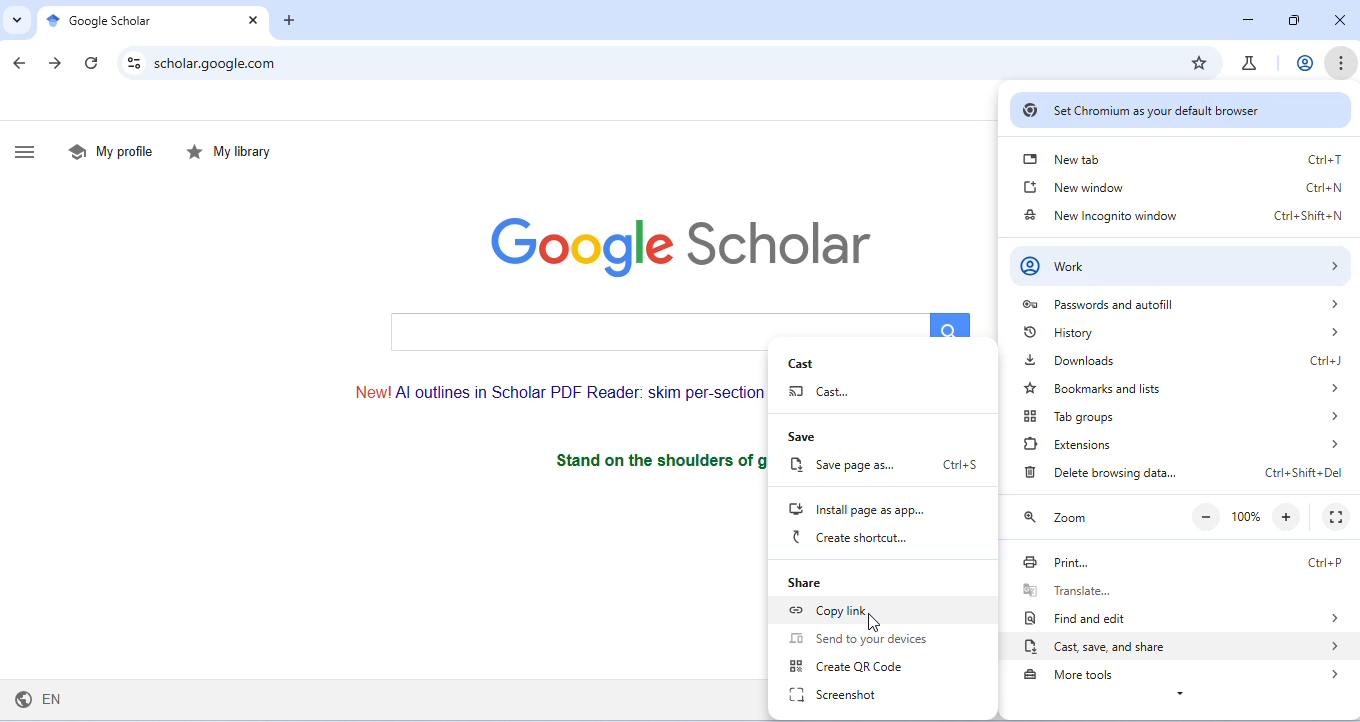 The width and height of the screenshot is (1360, 722). What do you see at coordinates (91, 64) in the screenshot?
I see `refresh` at bounding box center [91, 64].